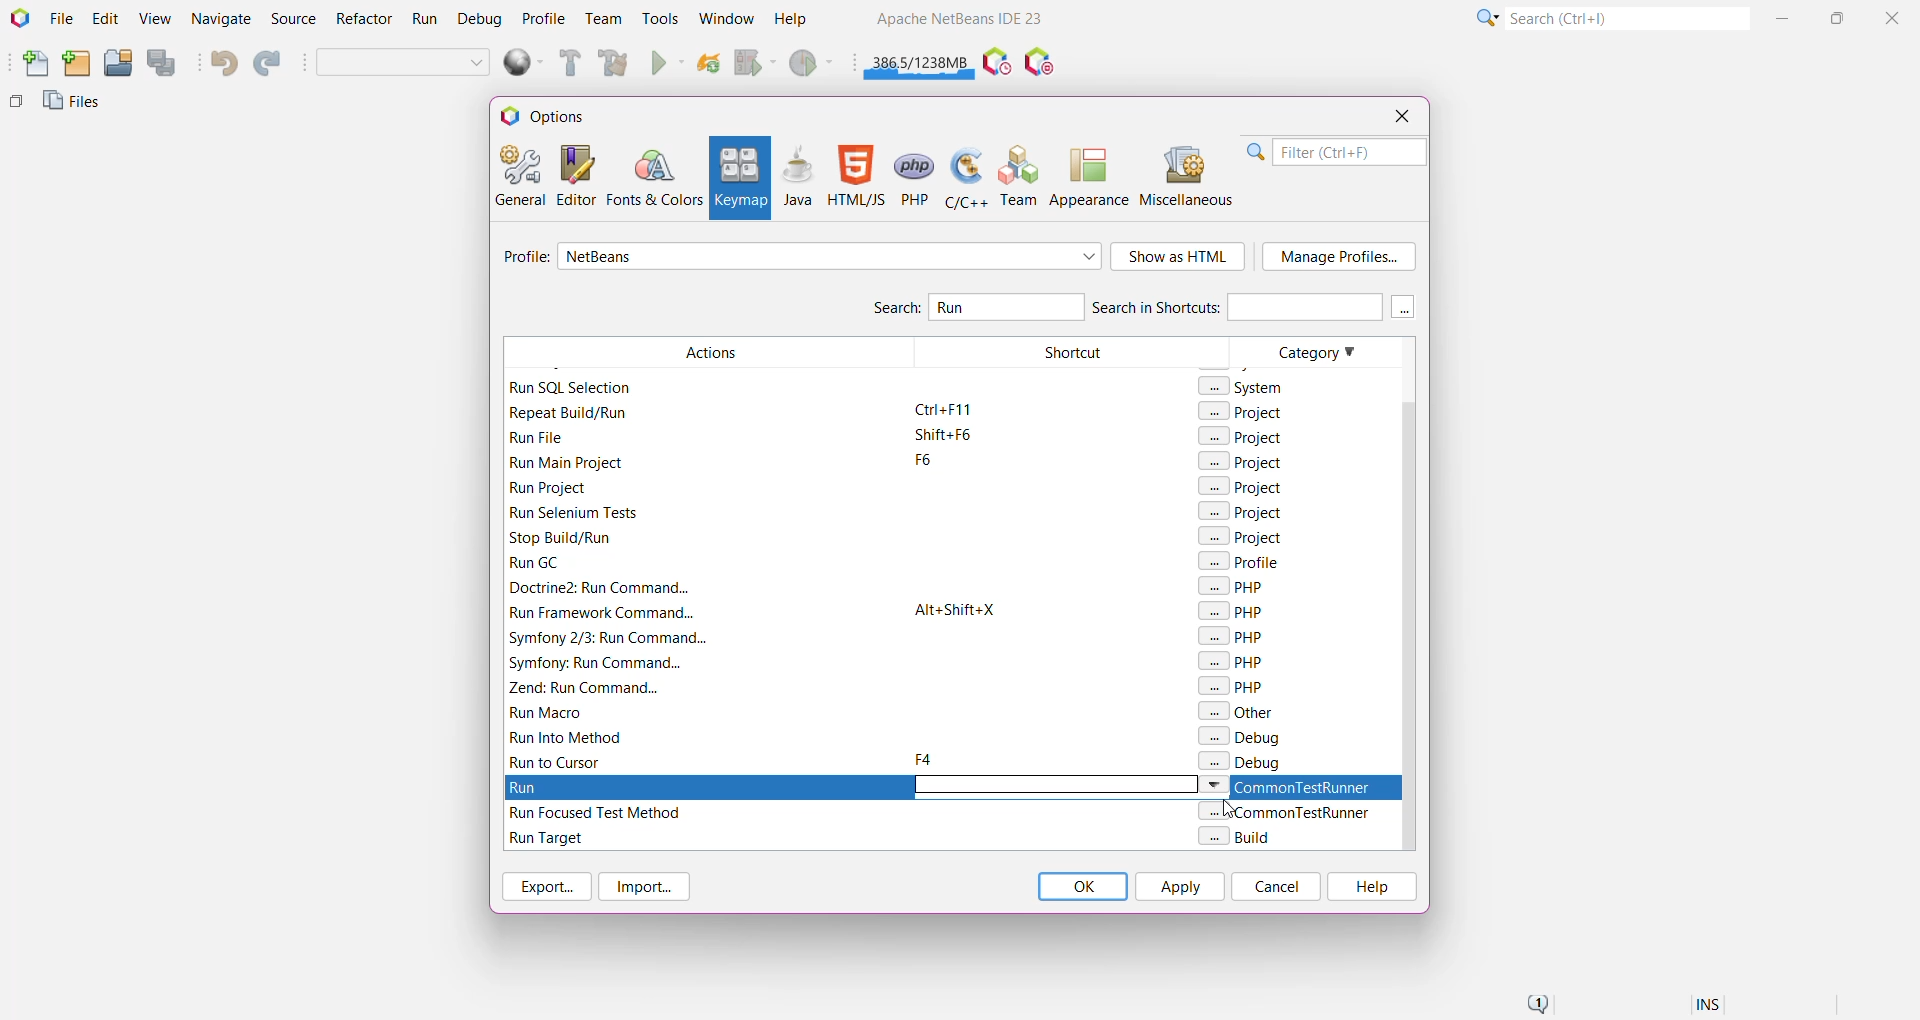  What do you see at coordinates (222, 63) in the screenshot?
I see `Undo` at bounding box center [222, 63].